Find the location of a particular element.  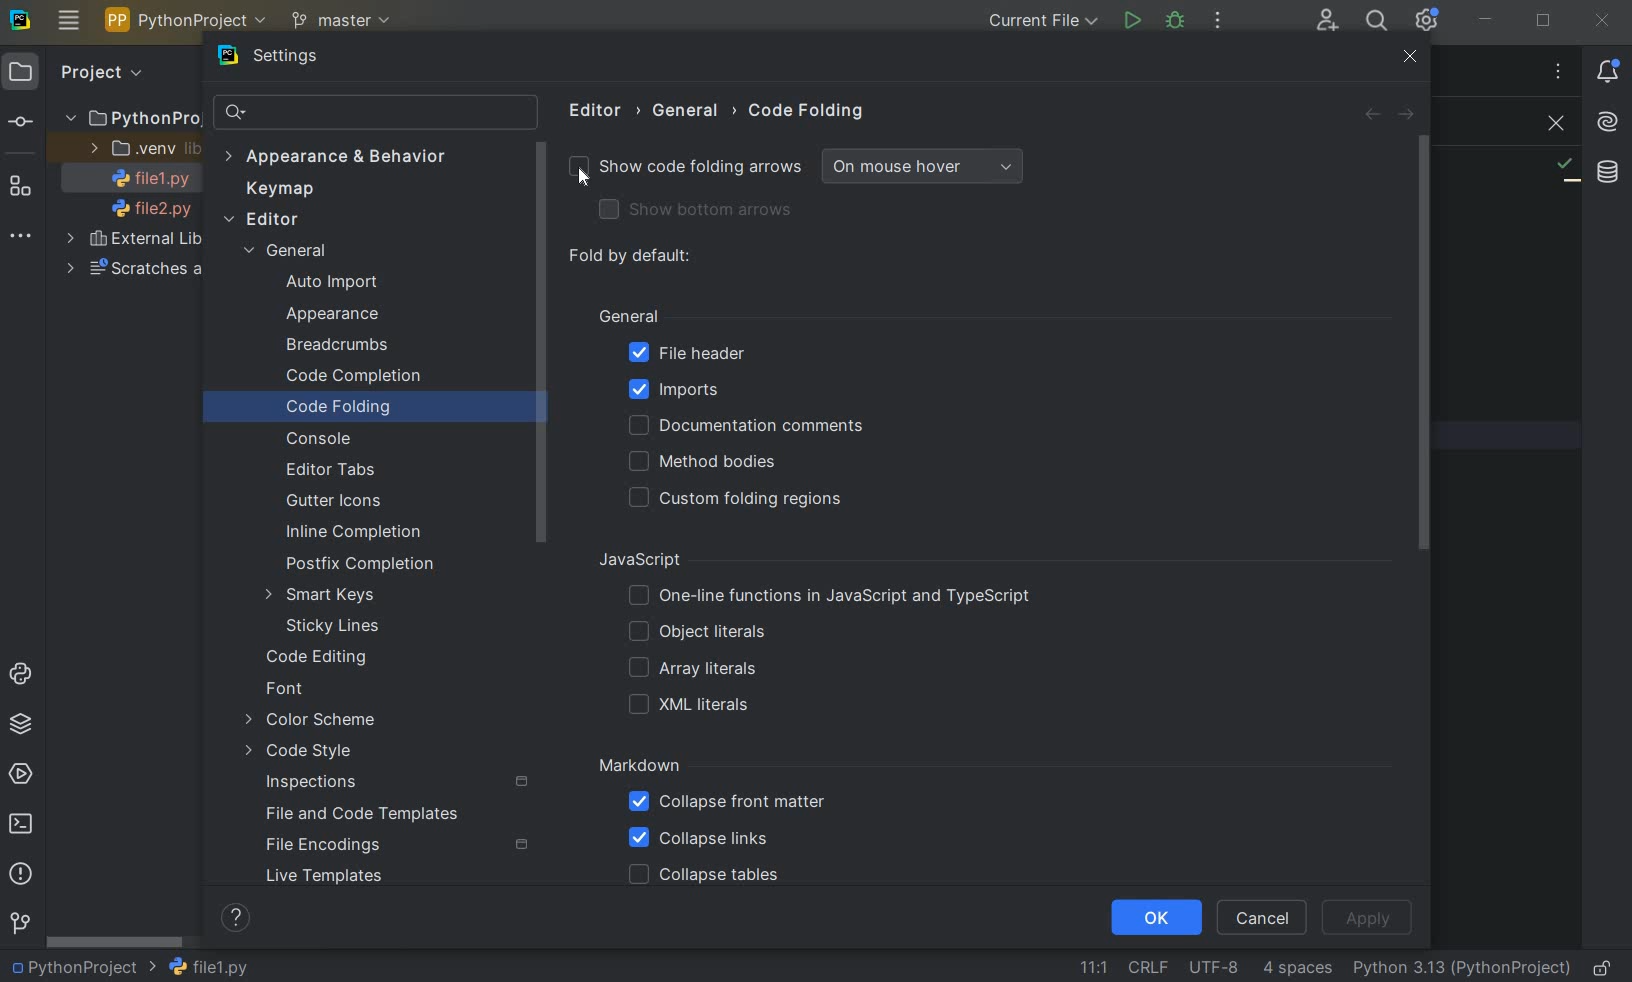

CODE FOLDING is located at coordinates (362, 409).